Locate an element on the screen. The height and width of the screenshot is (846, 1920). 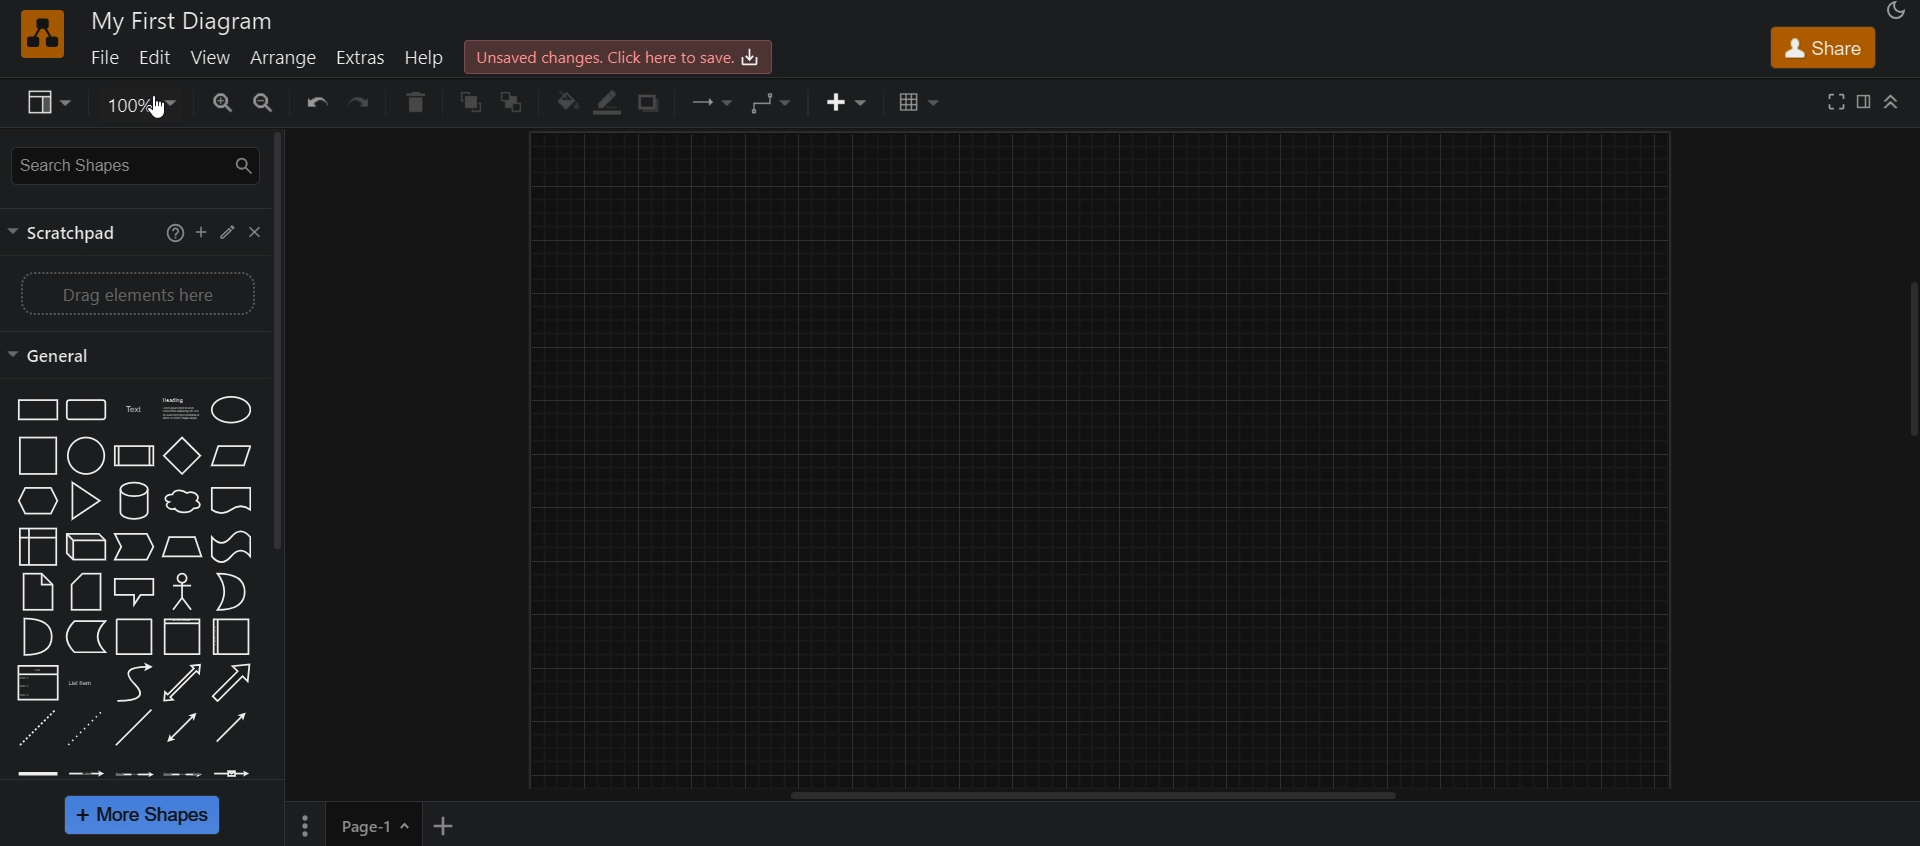
shapes is located at coordinates (133, 581).